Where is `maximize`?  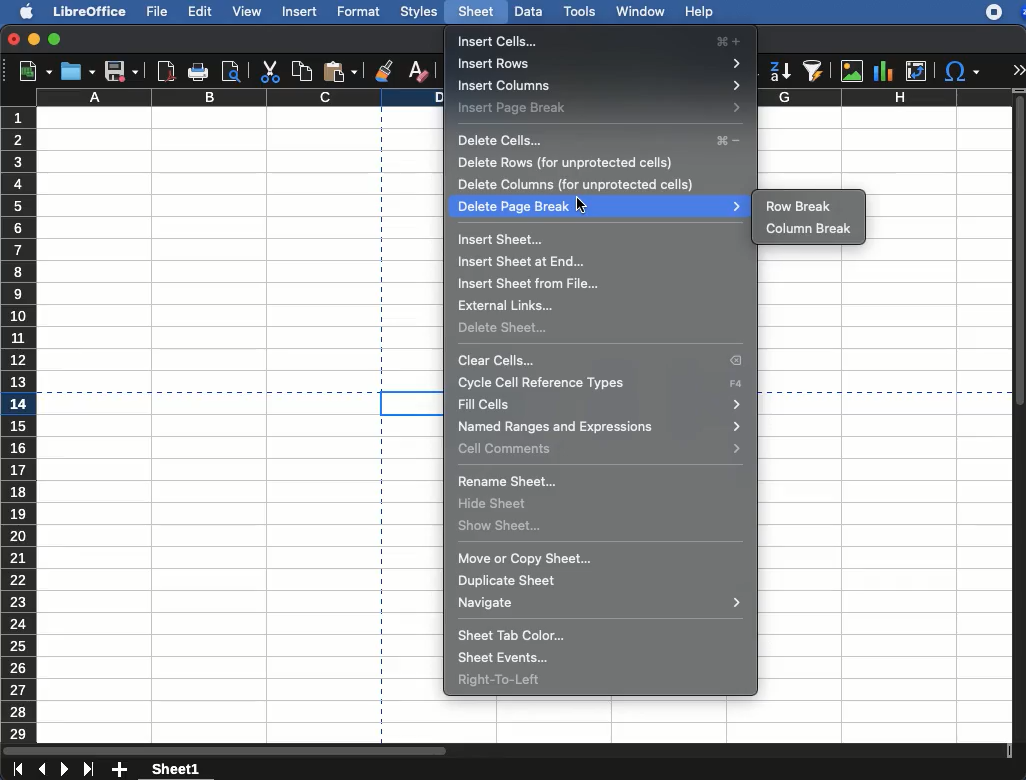
maximize is located at coordinates (54, 39).